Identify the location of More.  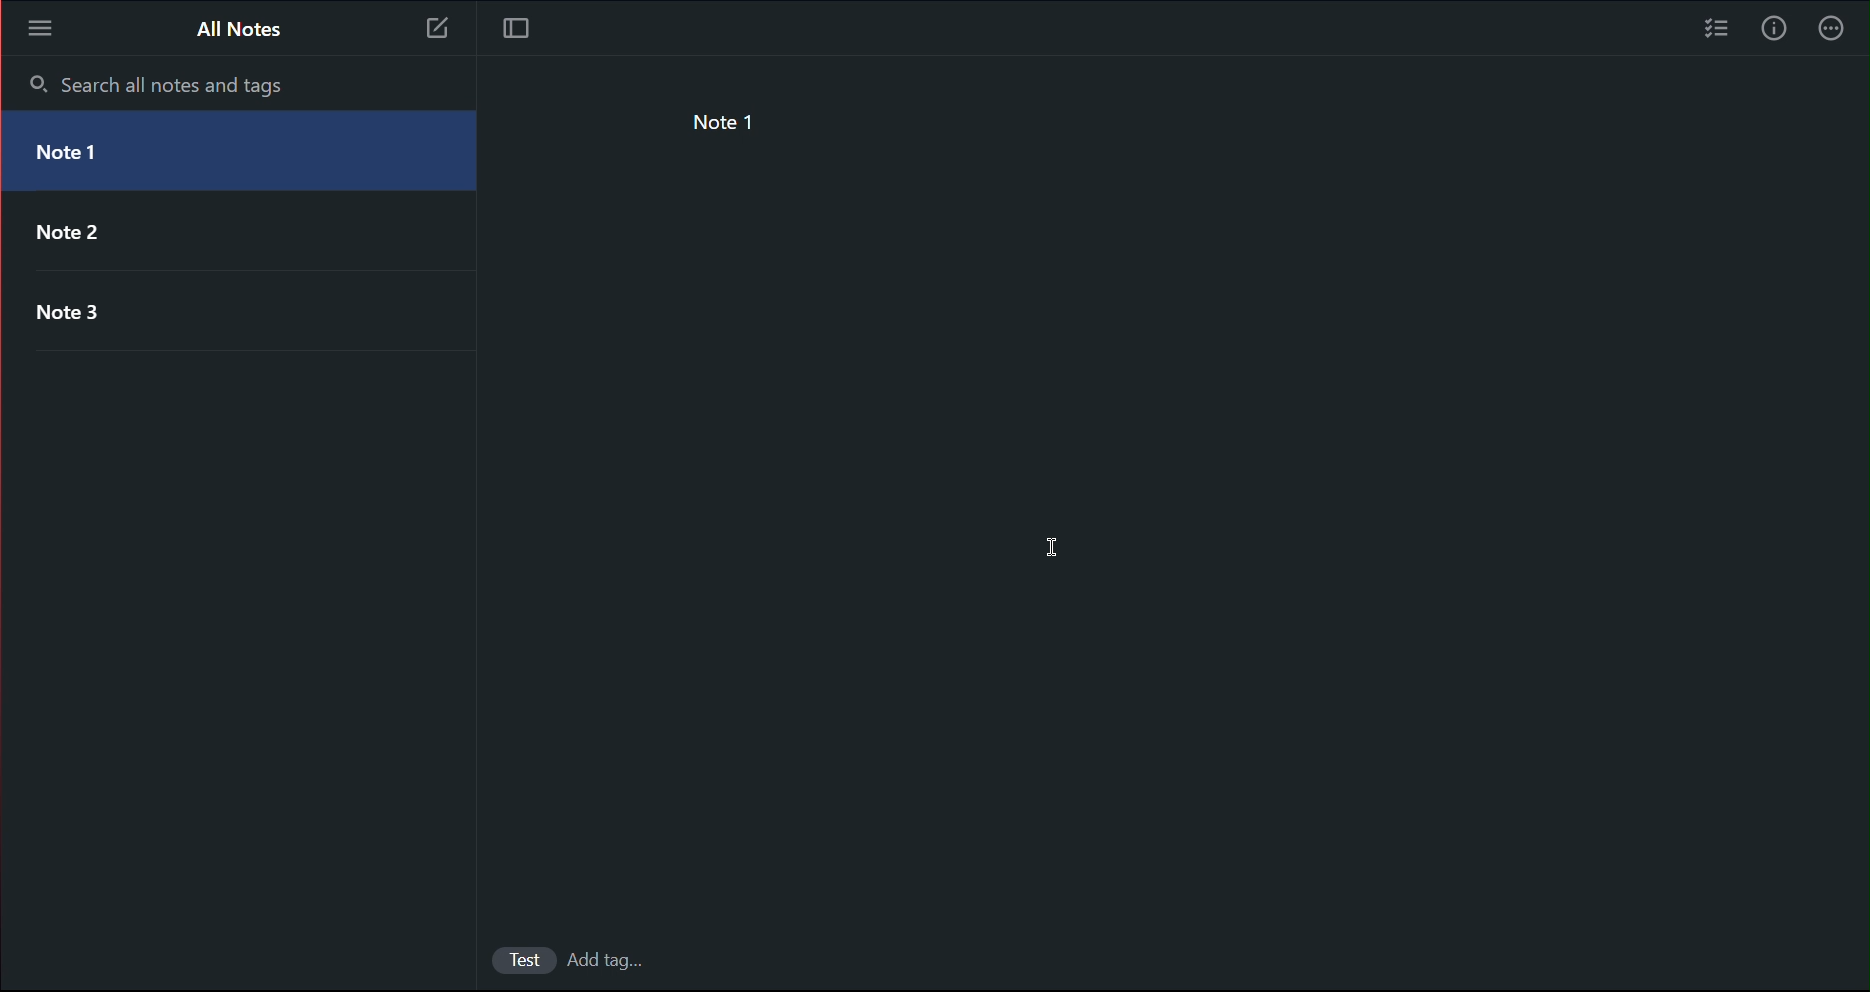
(1837, 28).